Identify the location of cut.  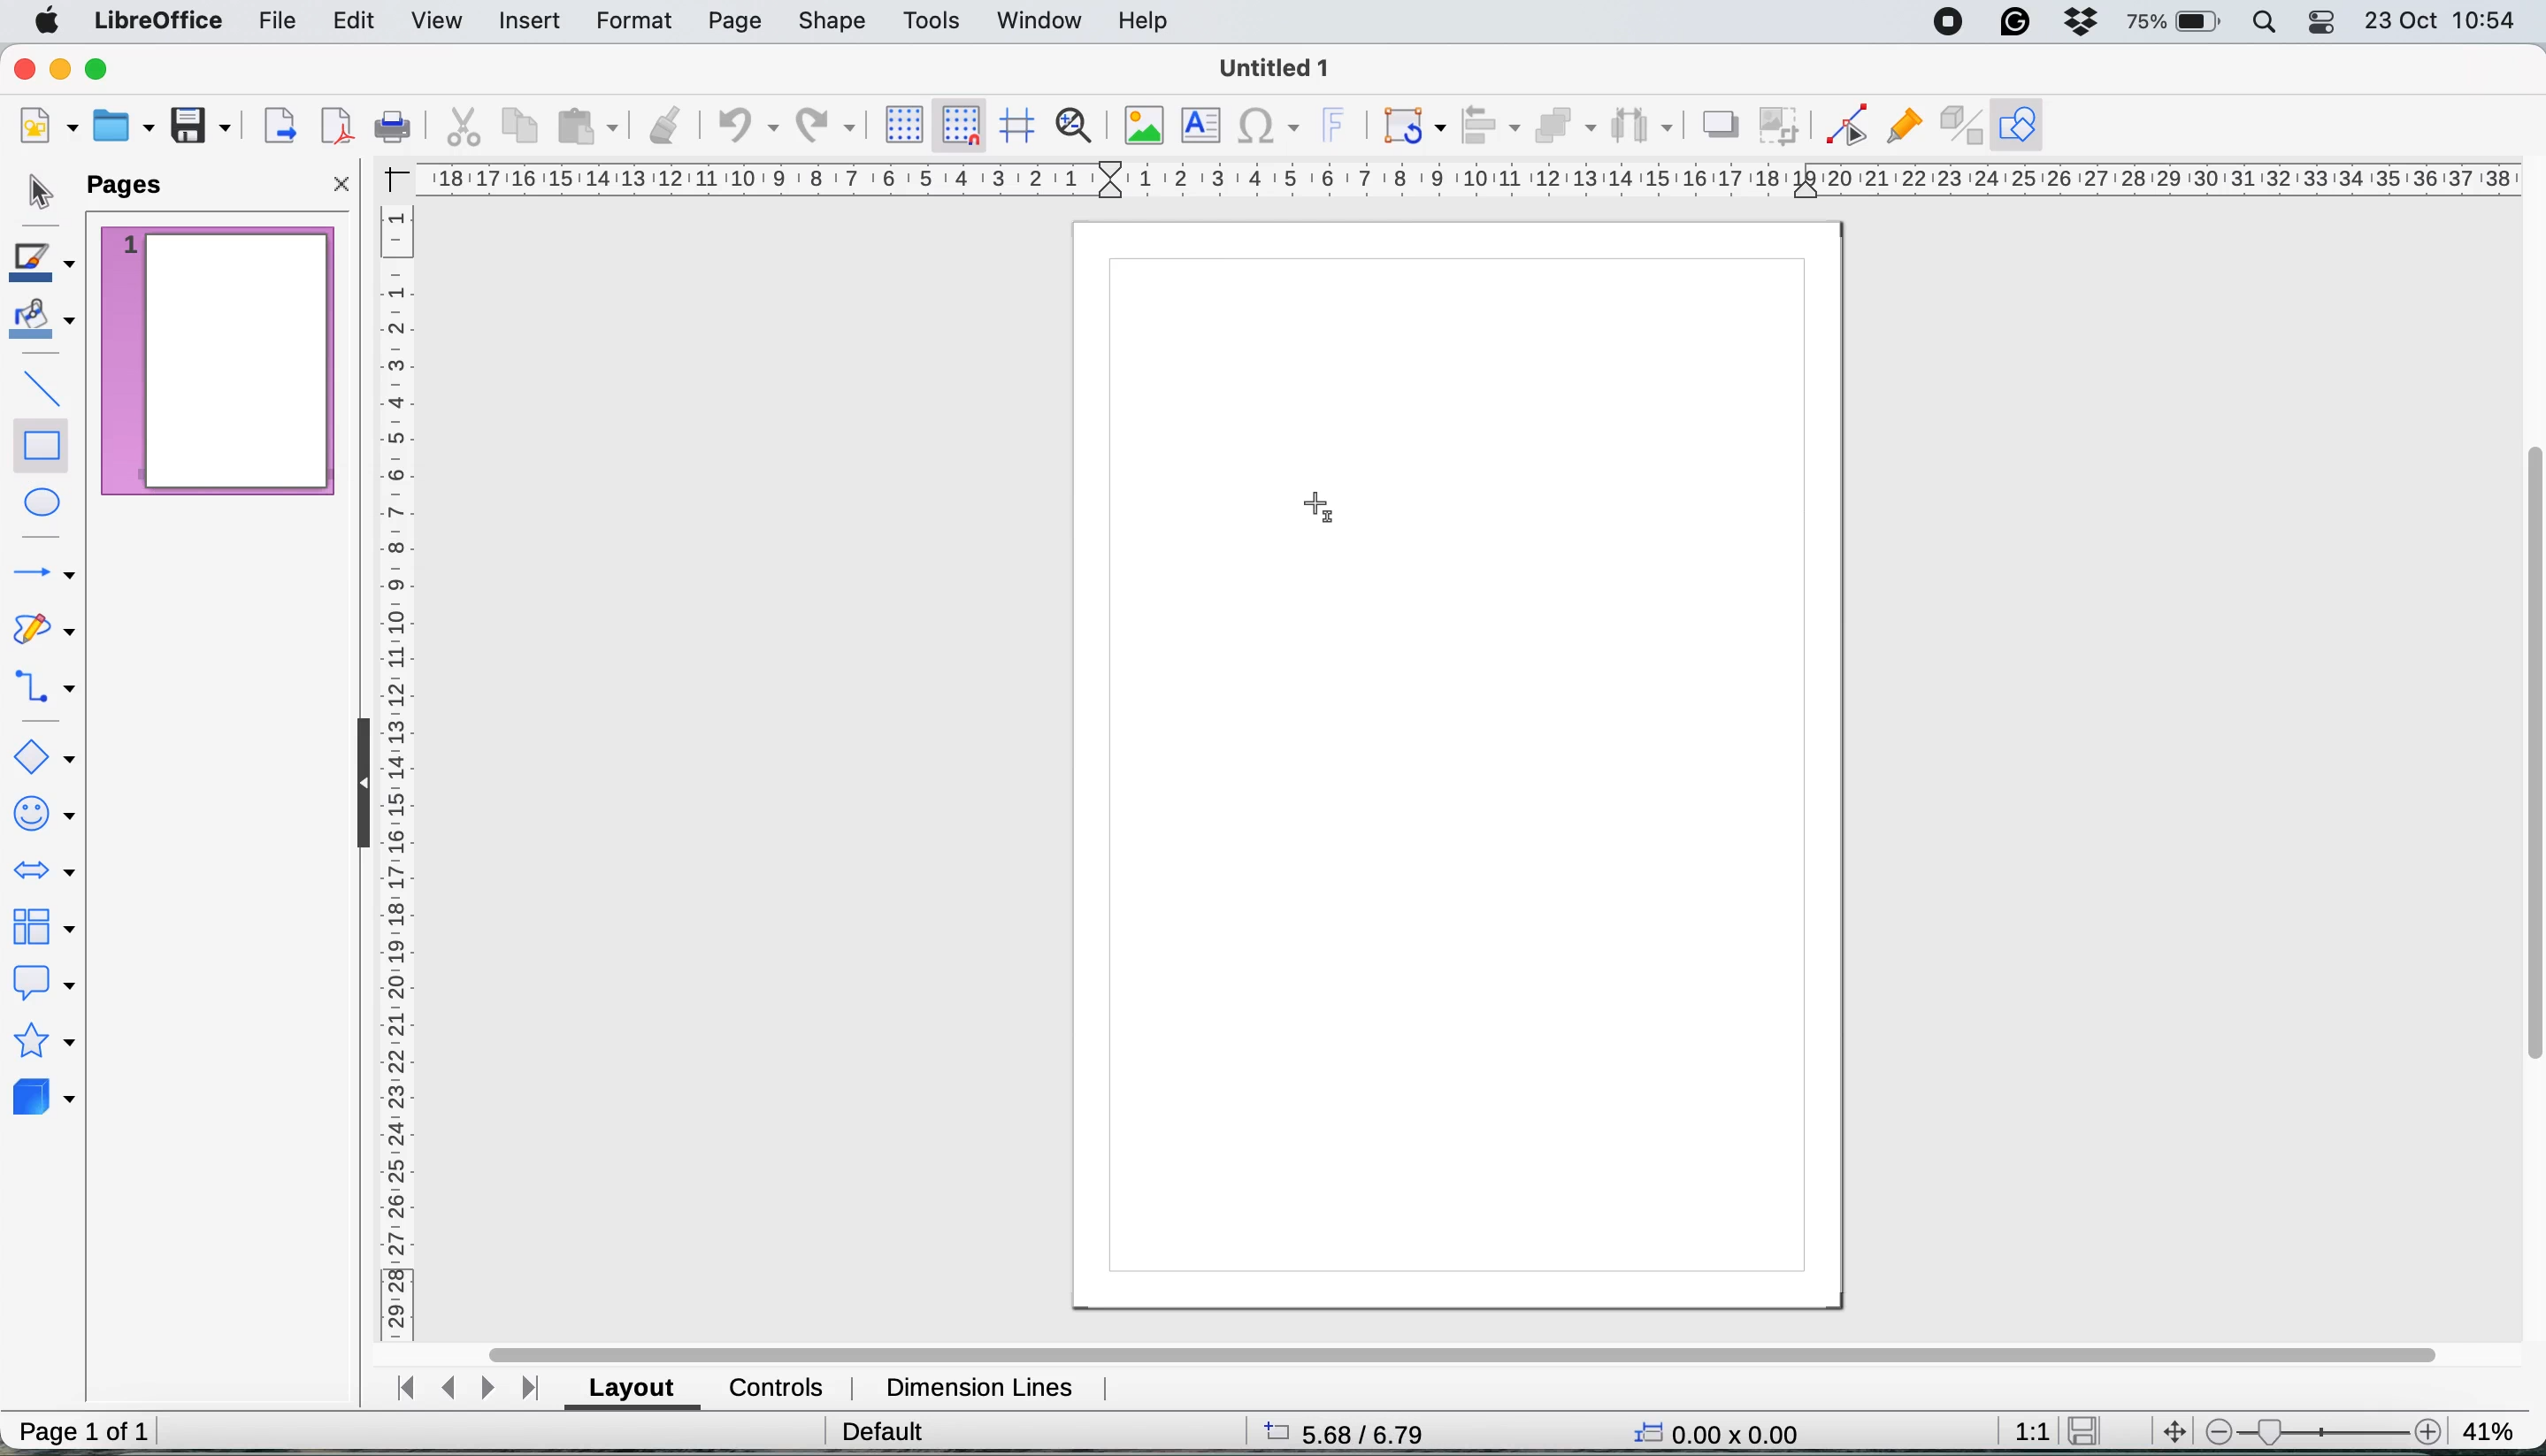
(460, 126).